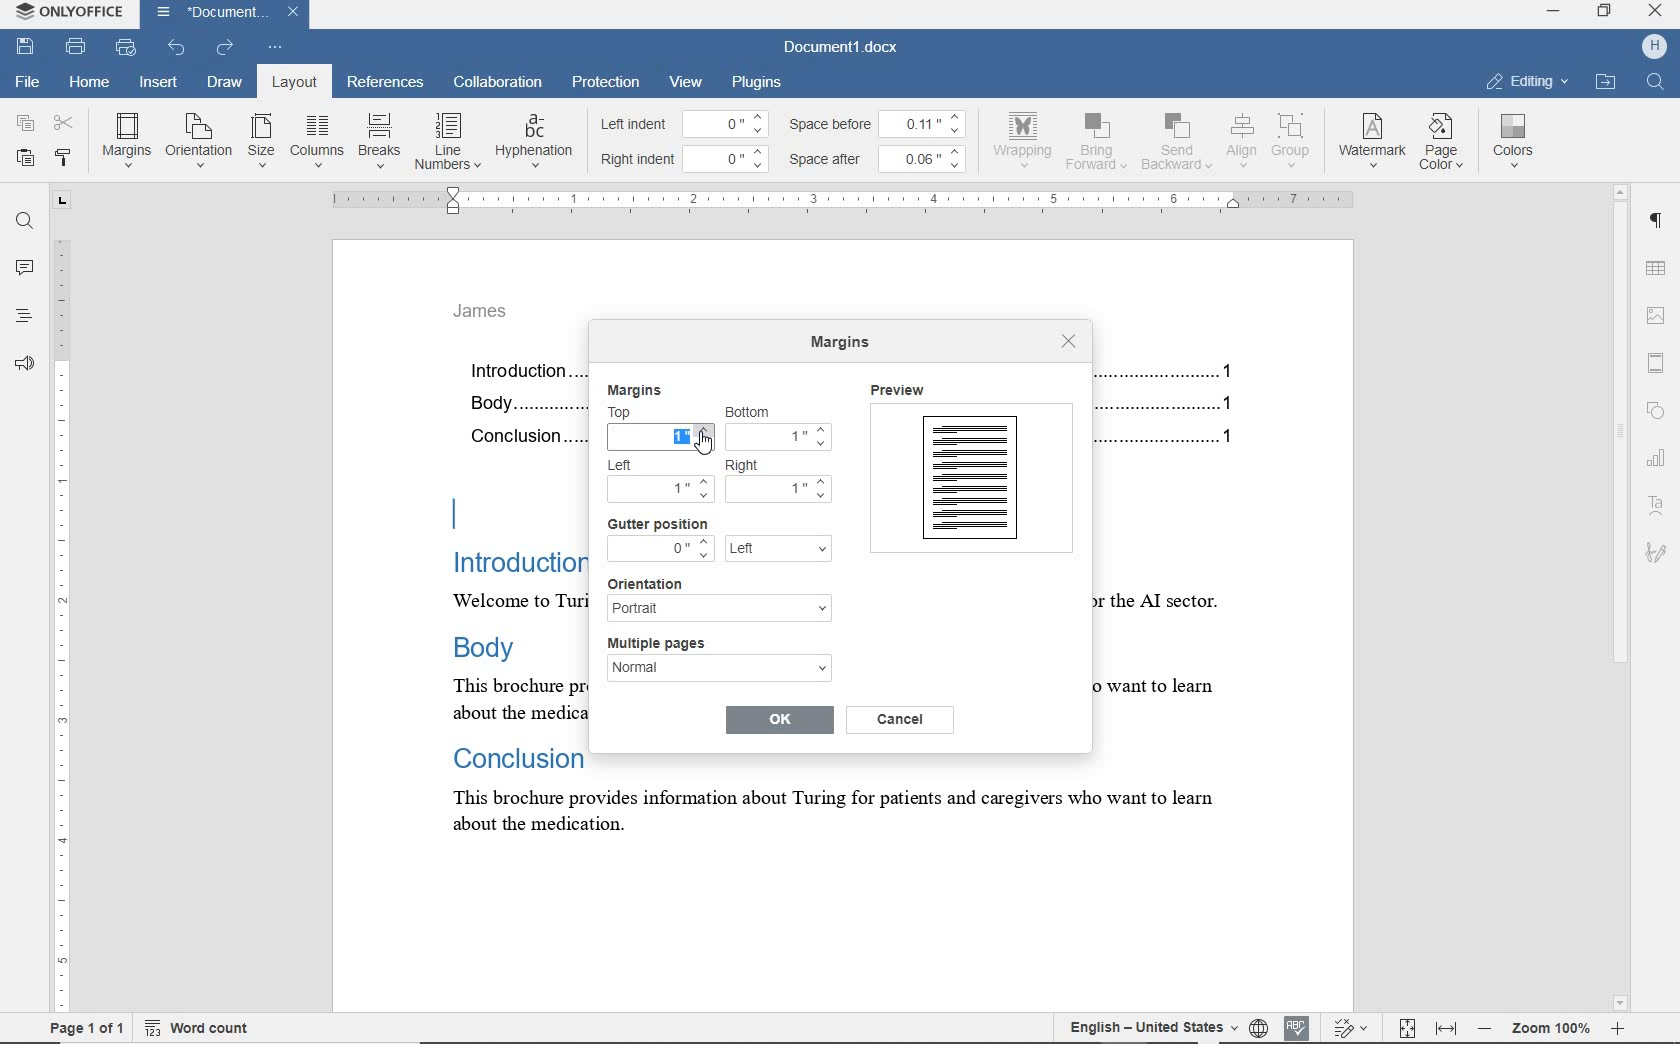 The width and height of the screenshot is (1680, 1044). Describe the element at coordinates (830, 160) in the screenshot. I see `space after` at that location.